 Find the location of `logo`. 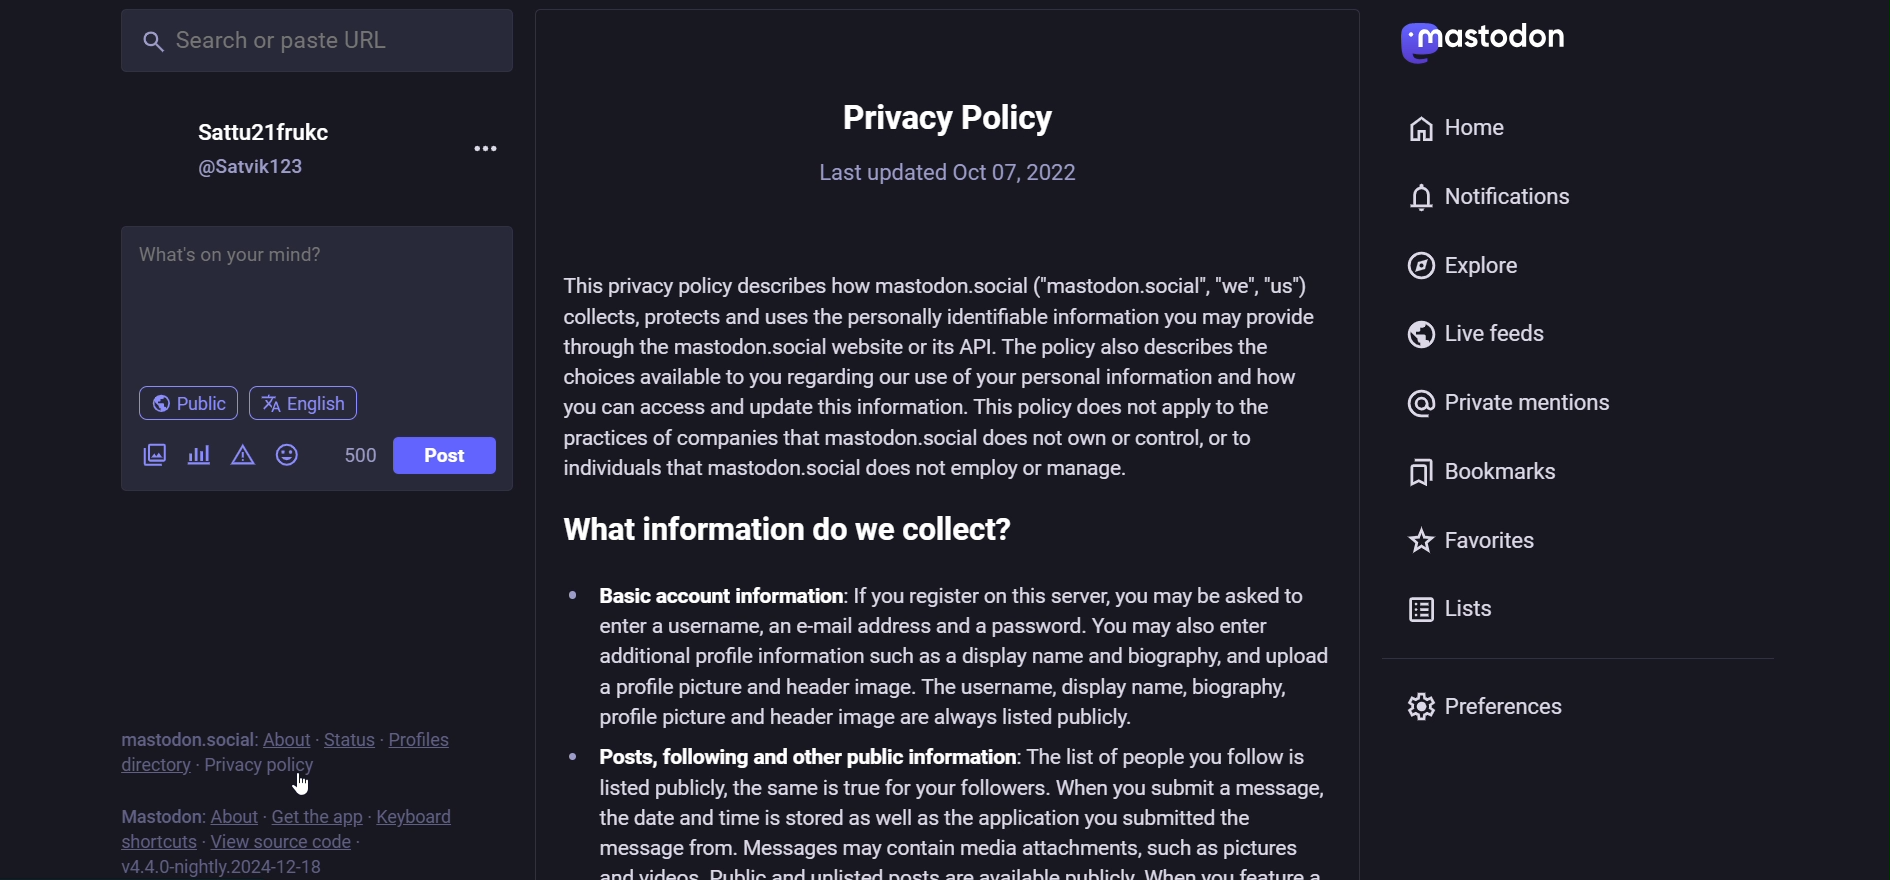

logo is located at coordinates (1500, 41).